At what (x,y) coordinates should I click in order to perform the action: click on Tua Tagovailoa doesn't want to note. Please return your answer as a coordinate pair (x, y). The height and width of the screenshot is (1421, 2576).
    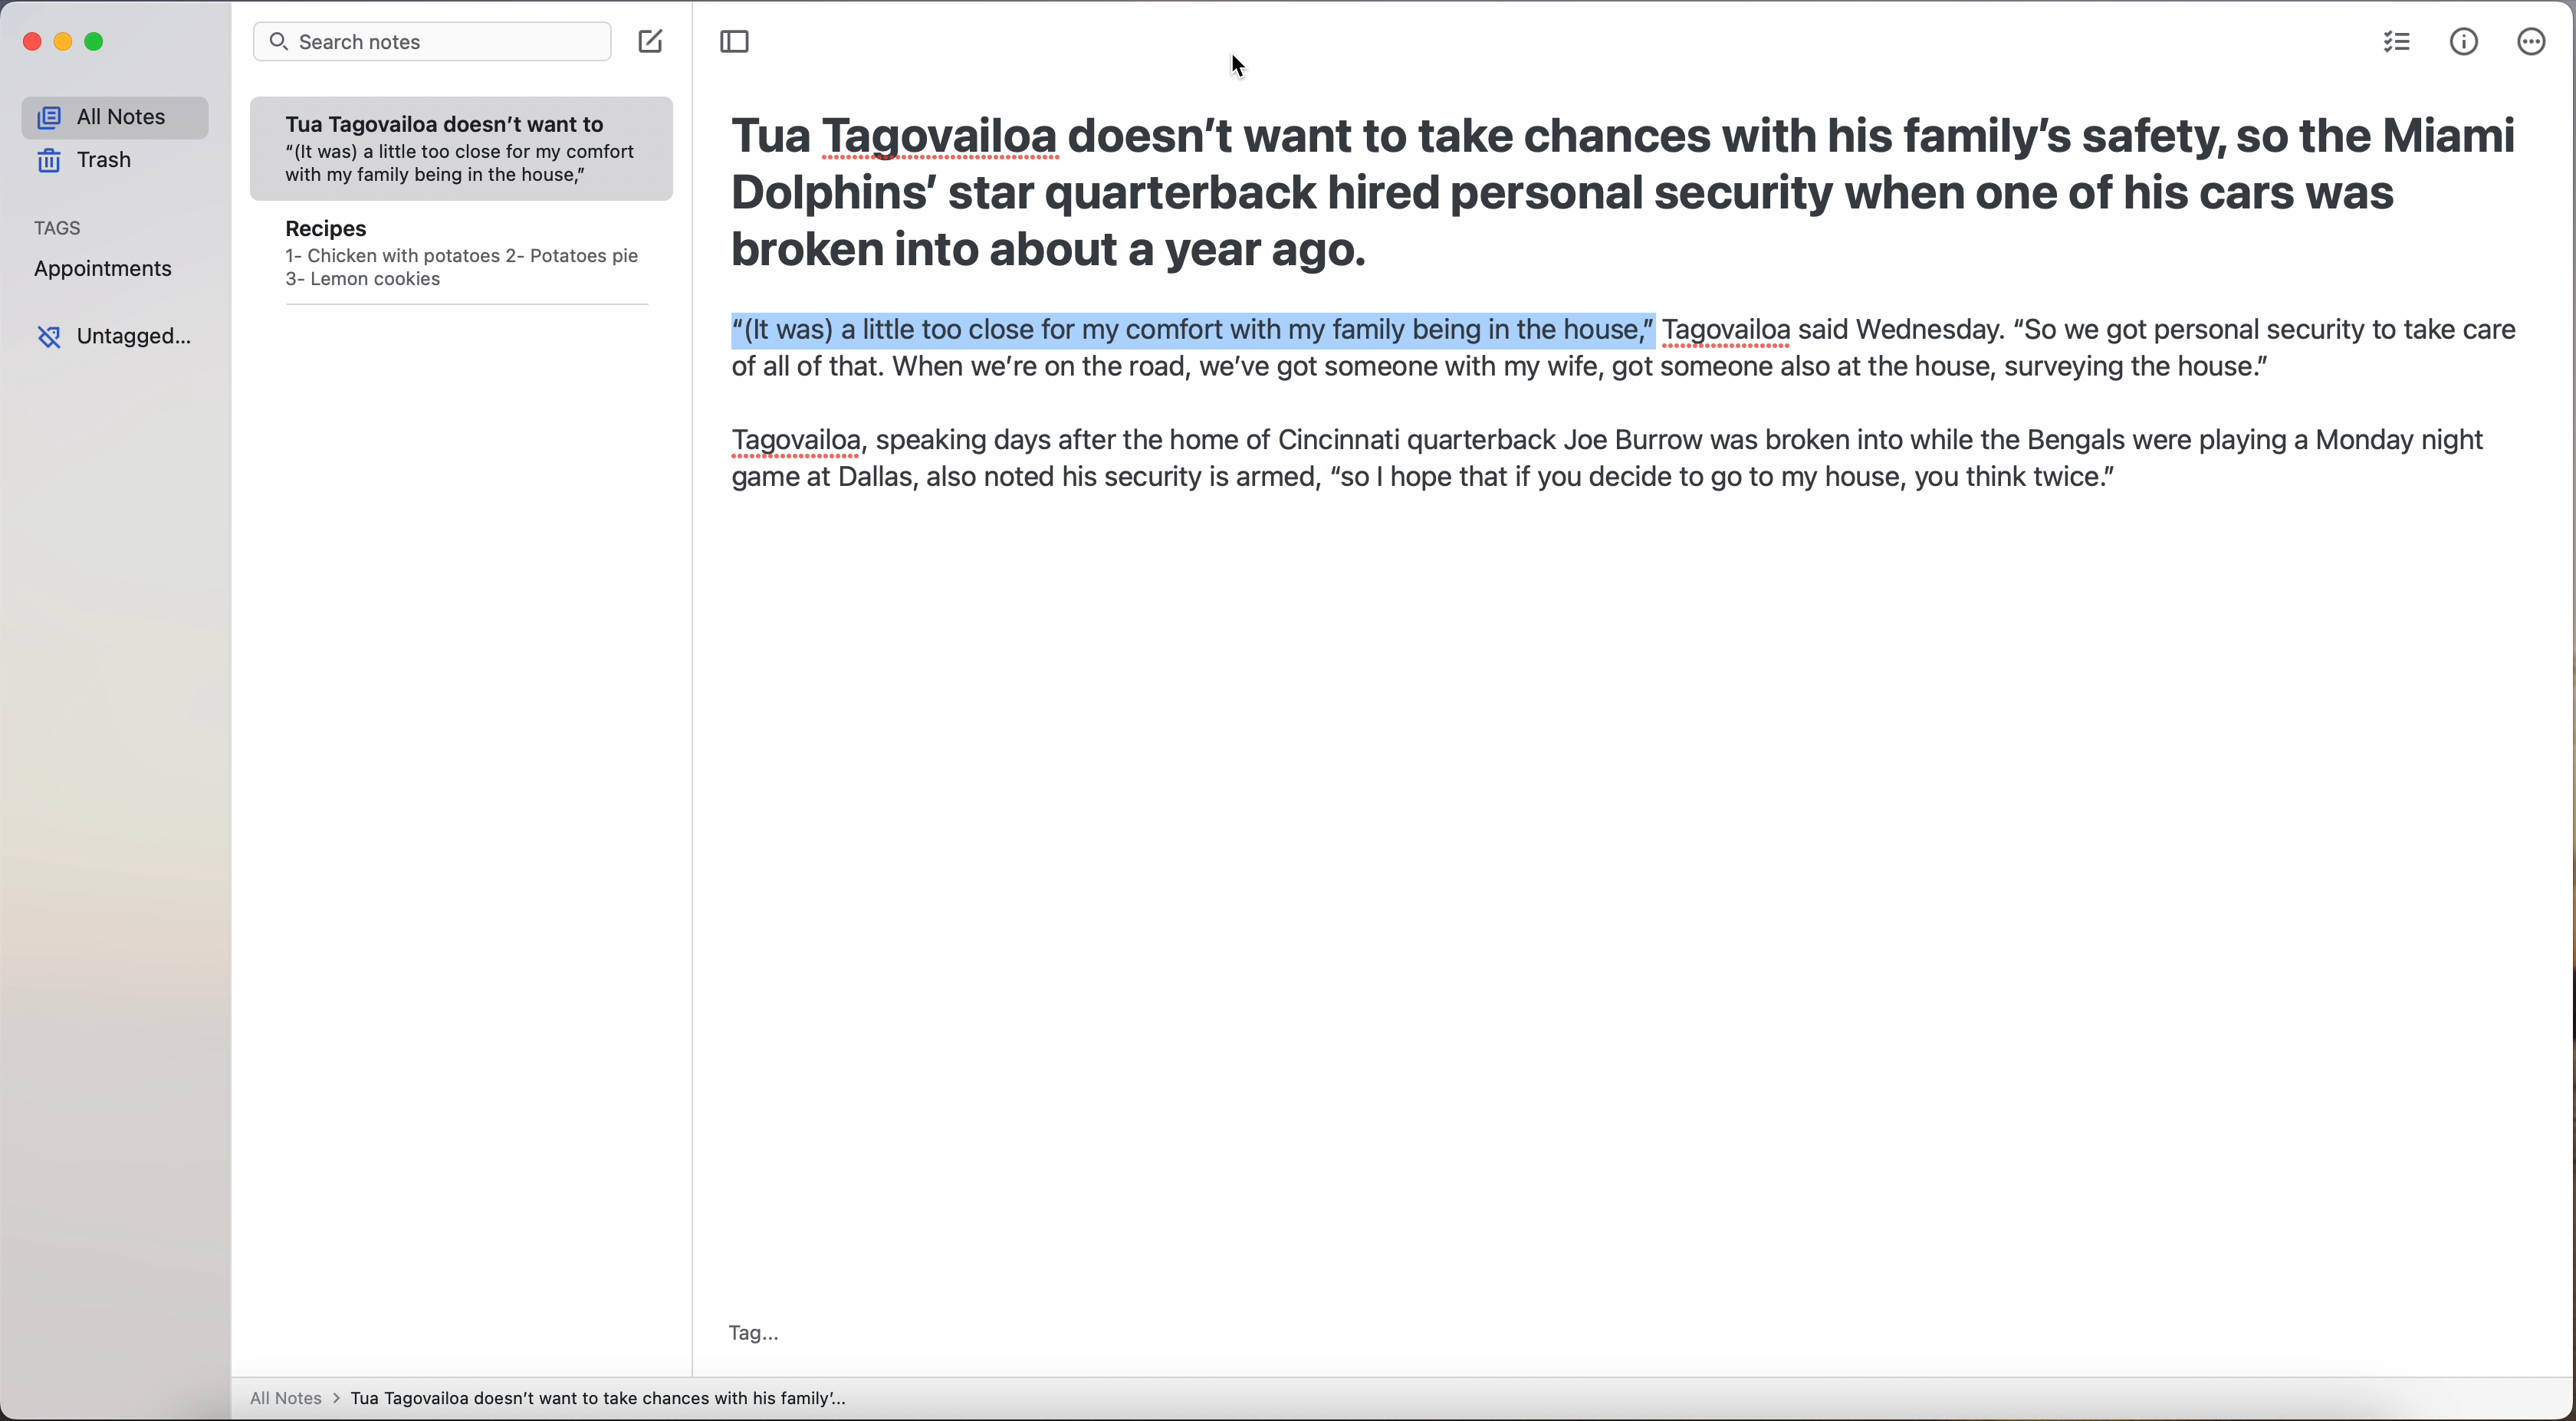
    Looking at the image, I should click on (462, 150).